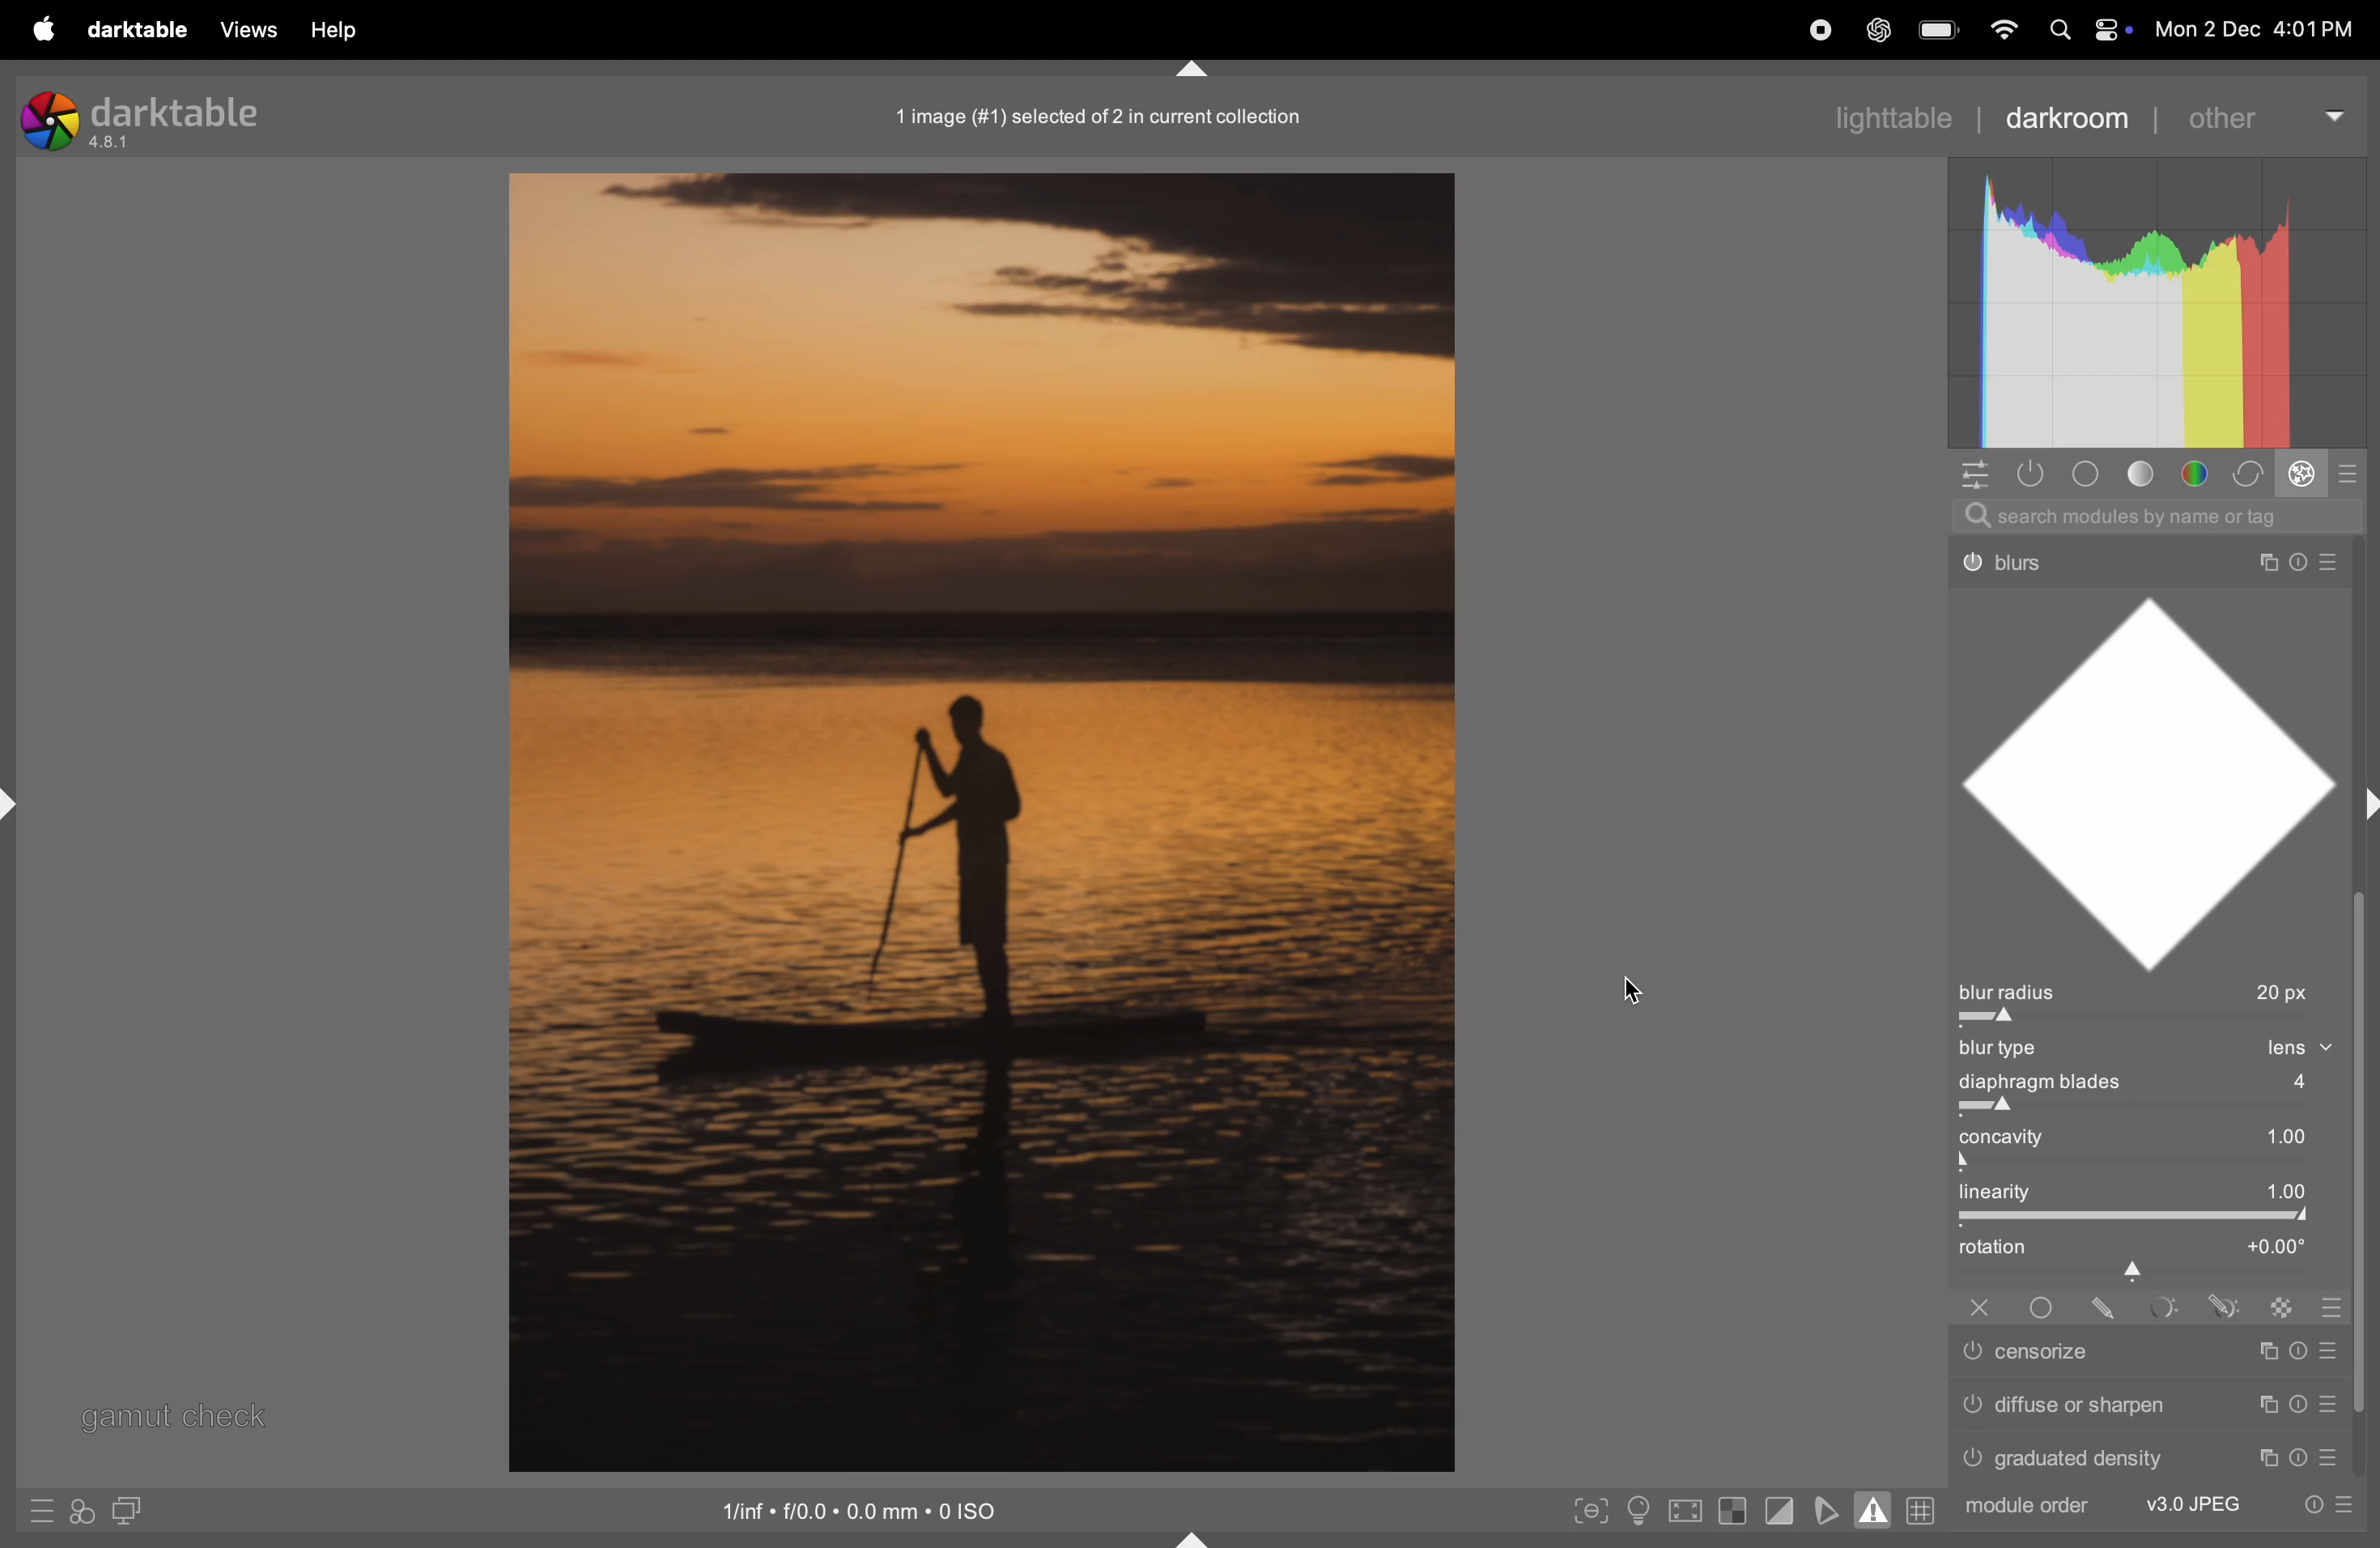 The image size is (2380, 1548). Describe the element at coordinates (2147, 992) in the screenshot. I see `blur radius` at that location.